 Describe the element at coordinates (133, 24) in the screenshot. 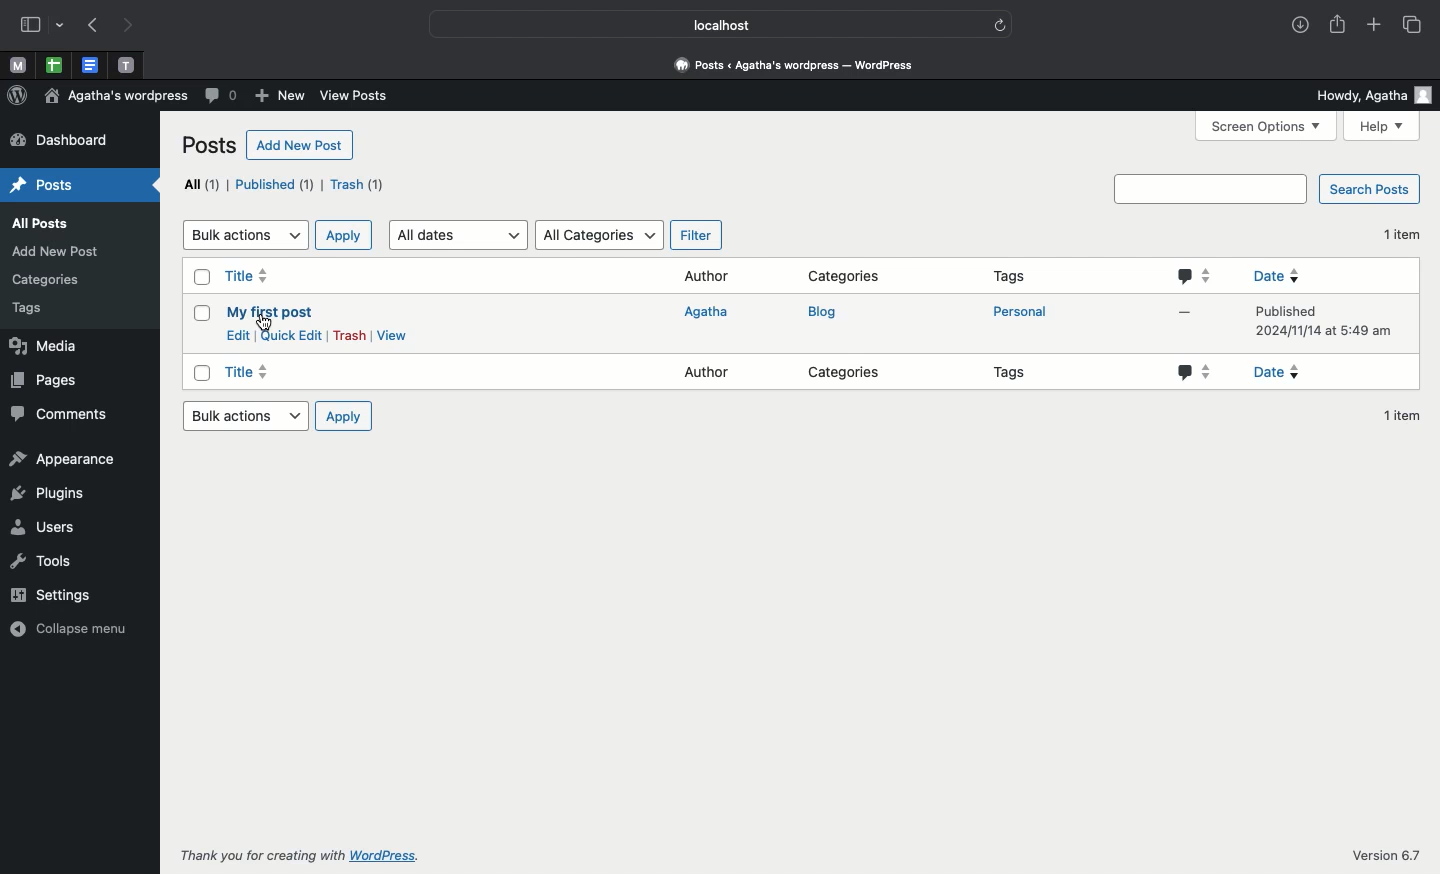

I see `Next page` at that location.